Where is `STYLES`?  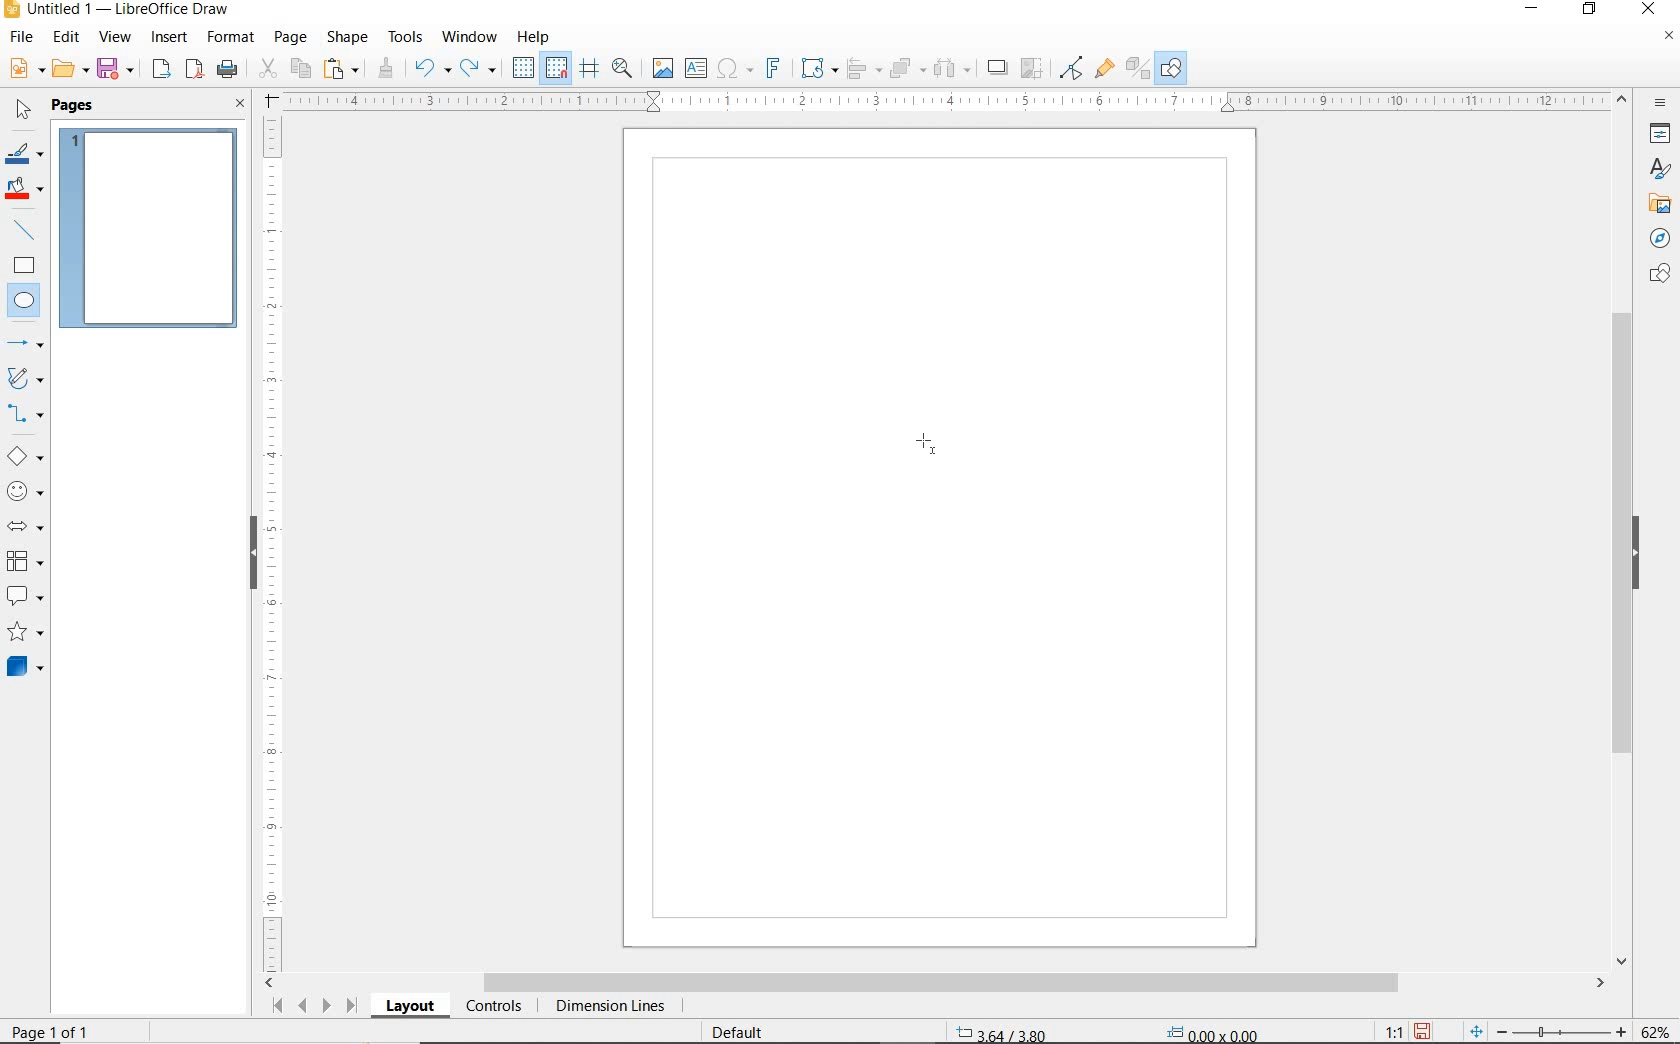 STYLES is located at coordinates (1655, 172).